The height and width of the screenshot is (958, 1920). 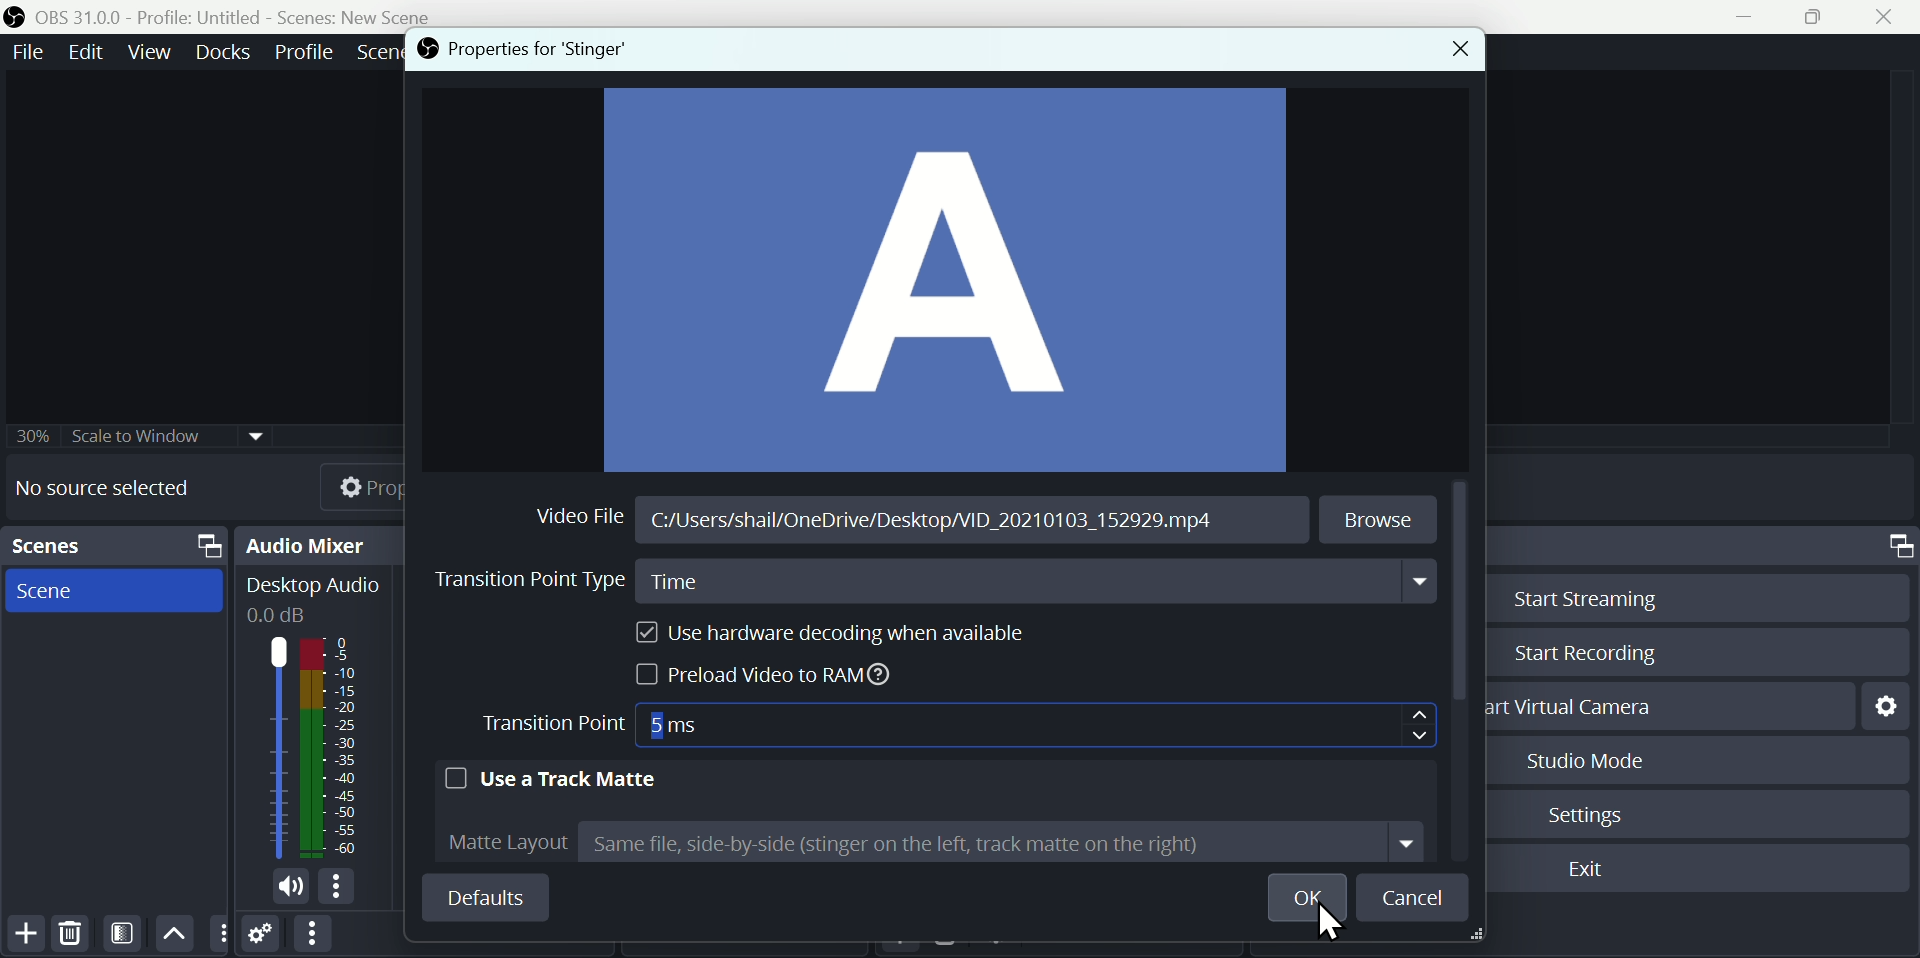 What do you see at coordinates (114, 591) in the screenshot?
I see `scenes` at bounding box center [114, 591].